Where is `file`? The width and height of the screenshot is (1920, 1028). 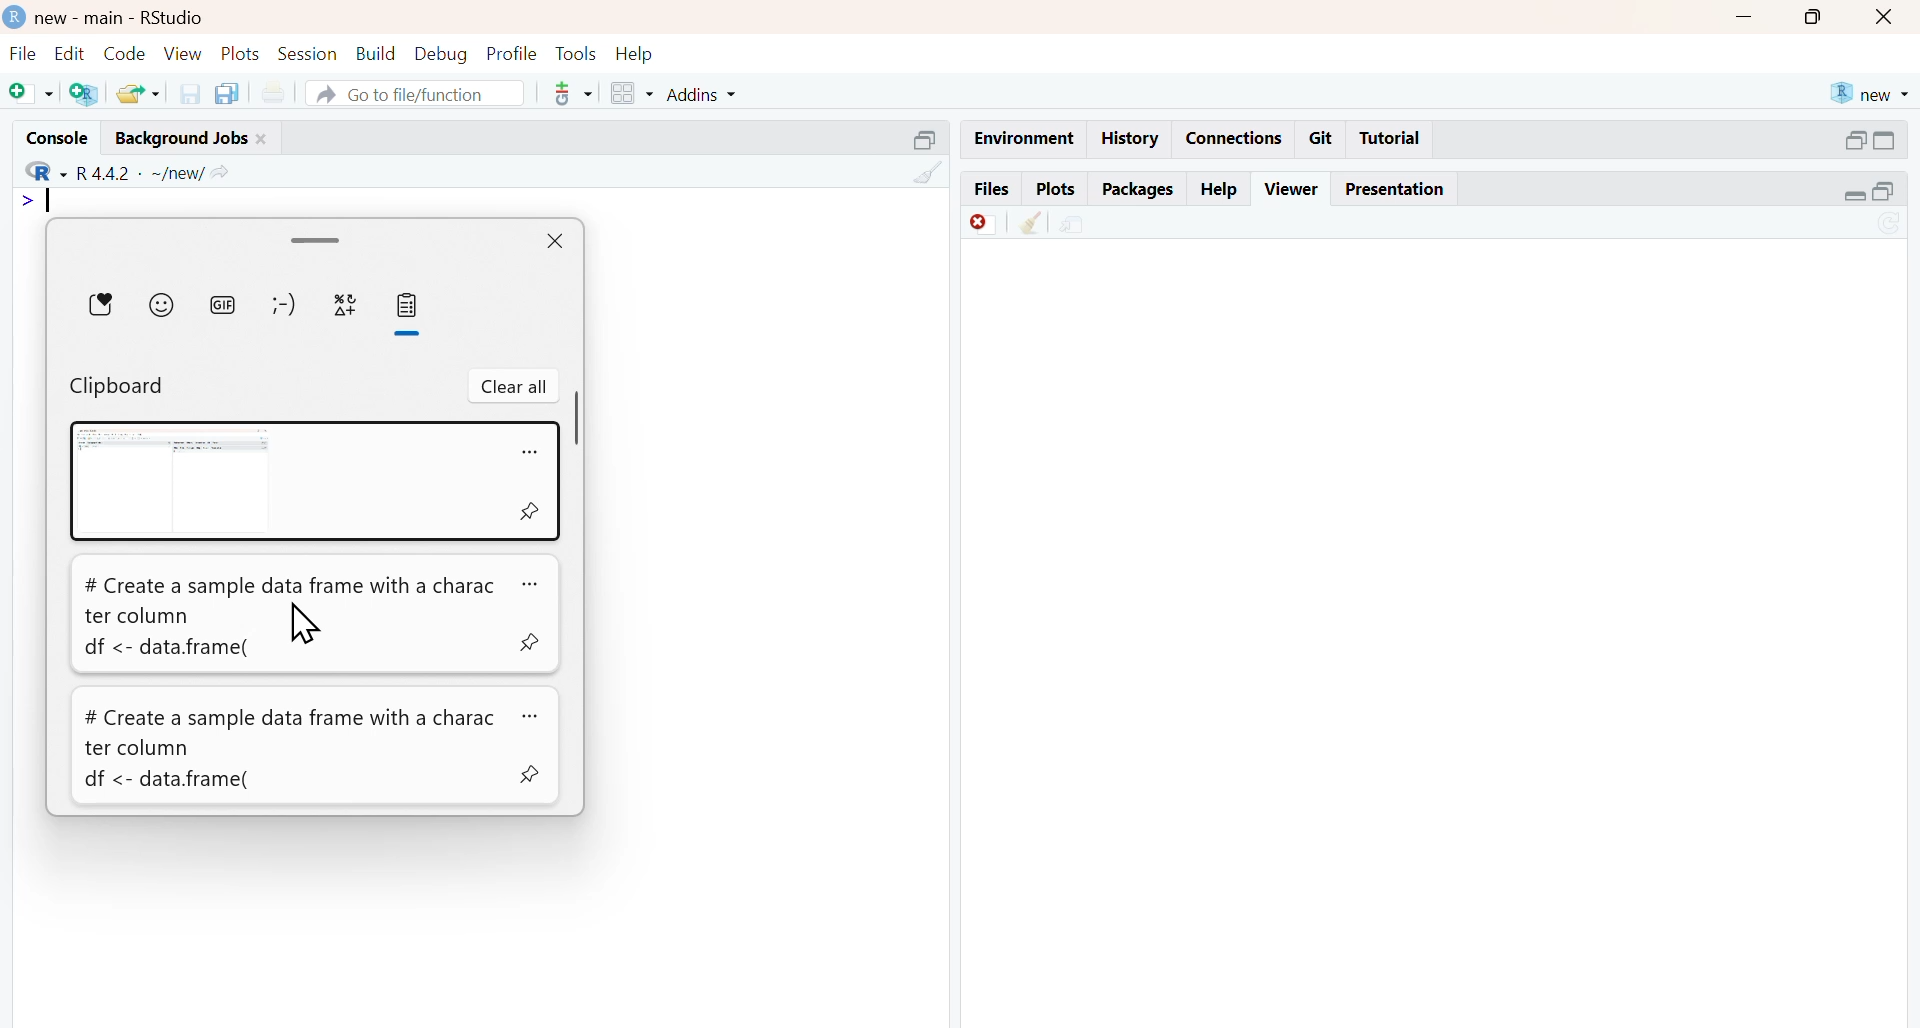
file is located at coordinates (22, 53).